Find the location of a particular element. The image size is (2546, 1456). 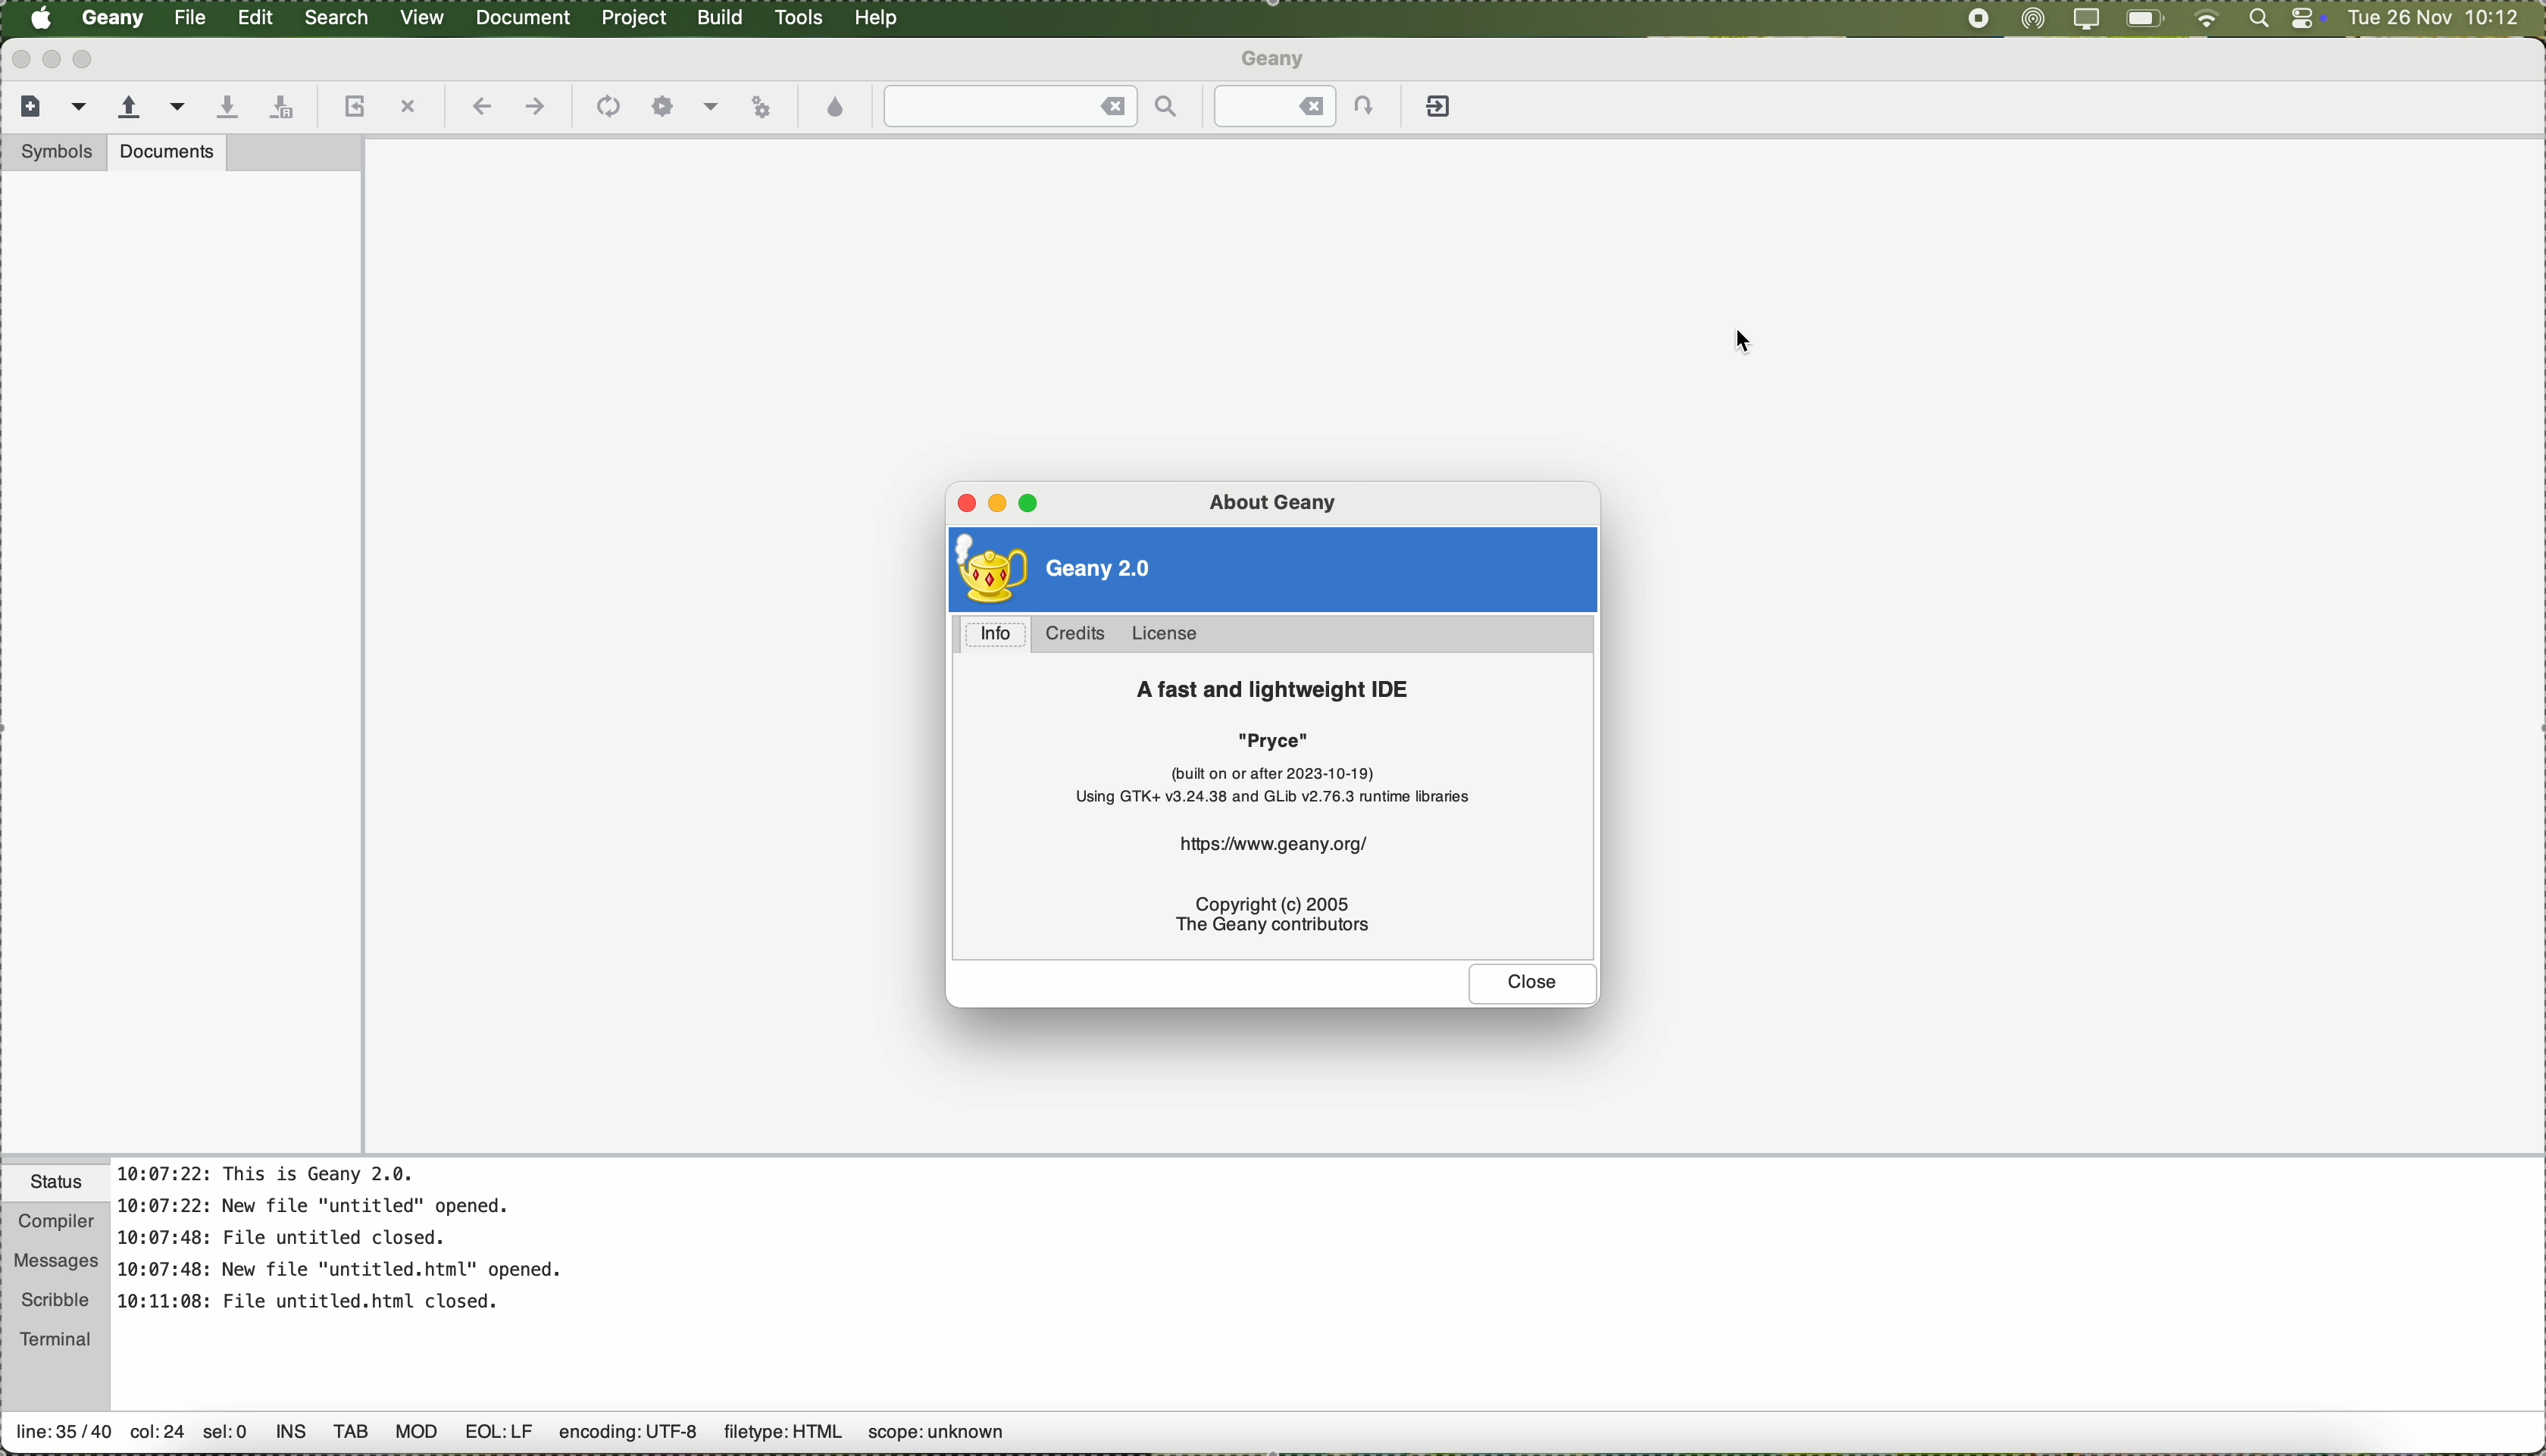

save all open files is located at coordinates (281, 108).